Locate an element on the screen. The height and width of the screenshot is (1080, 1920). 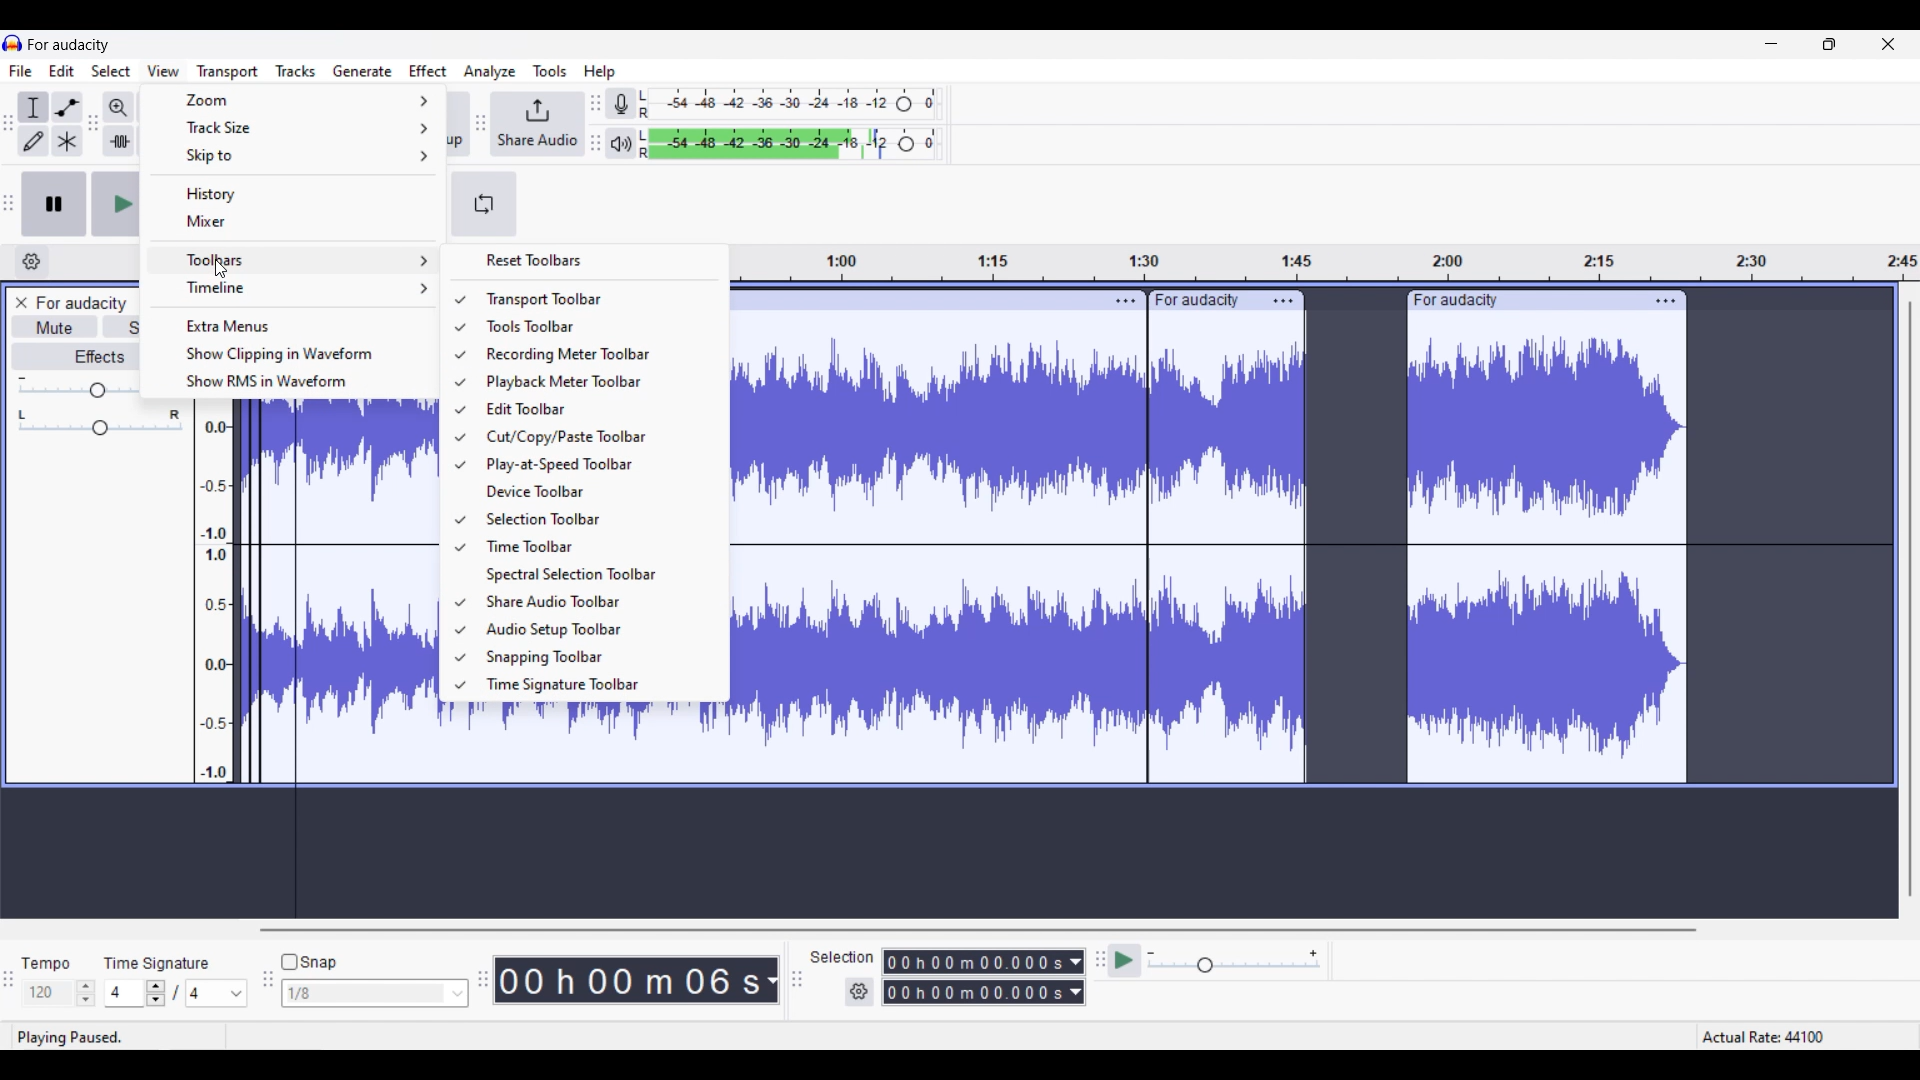
Tempo settings is located at coordinates (59, 993).